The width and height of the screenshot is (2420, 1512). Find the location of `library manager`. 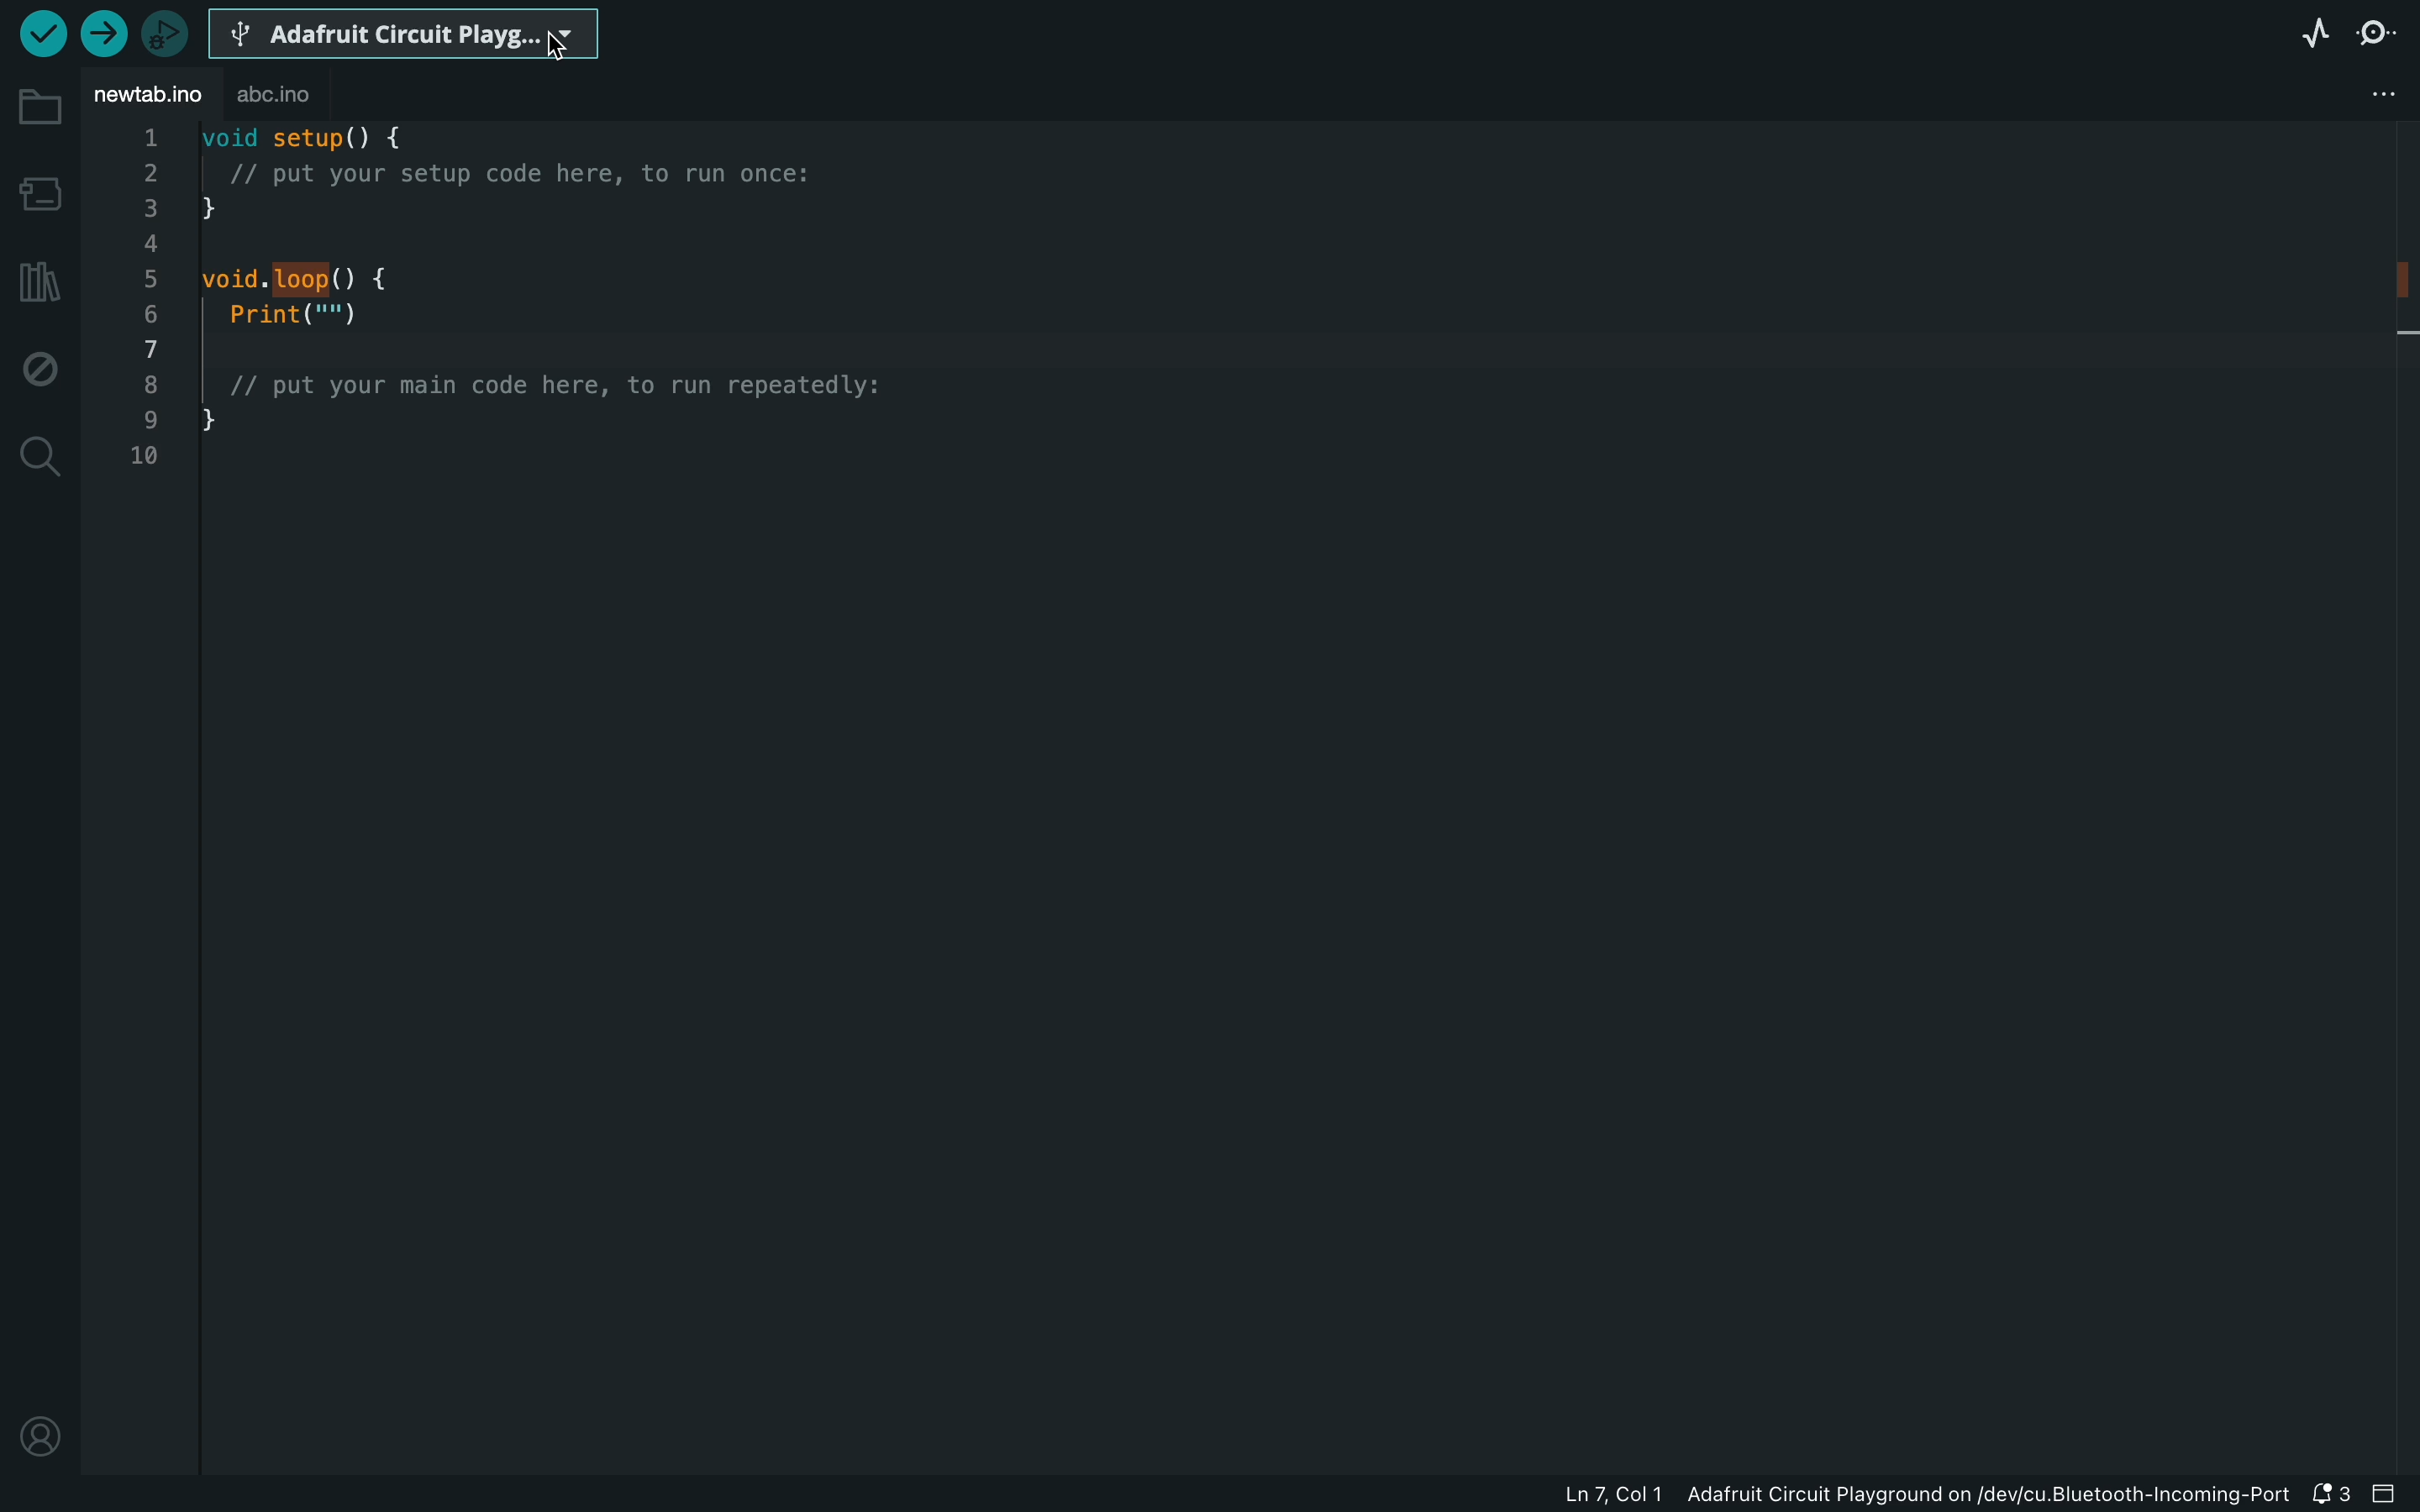

library manager is located at coordinates (40, 279).